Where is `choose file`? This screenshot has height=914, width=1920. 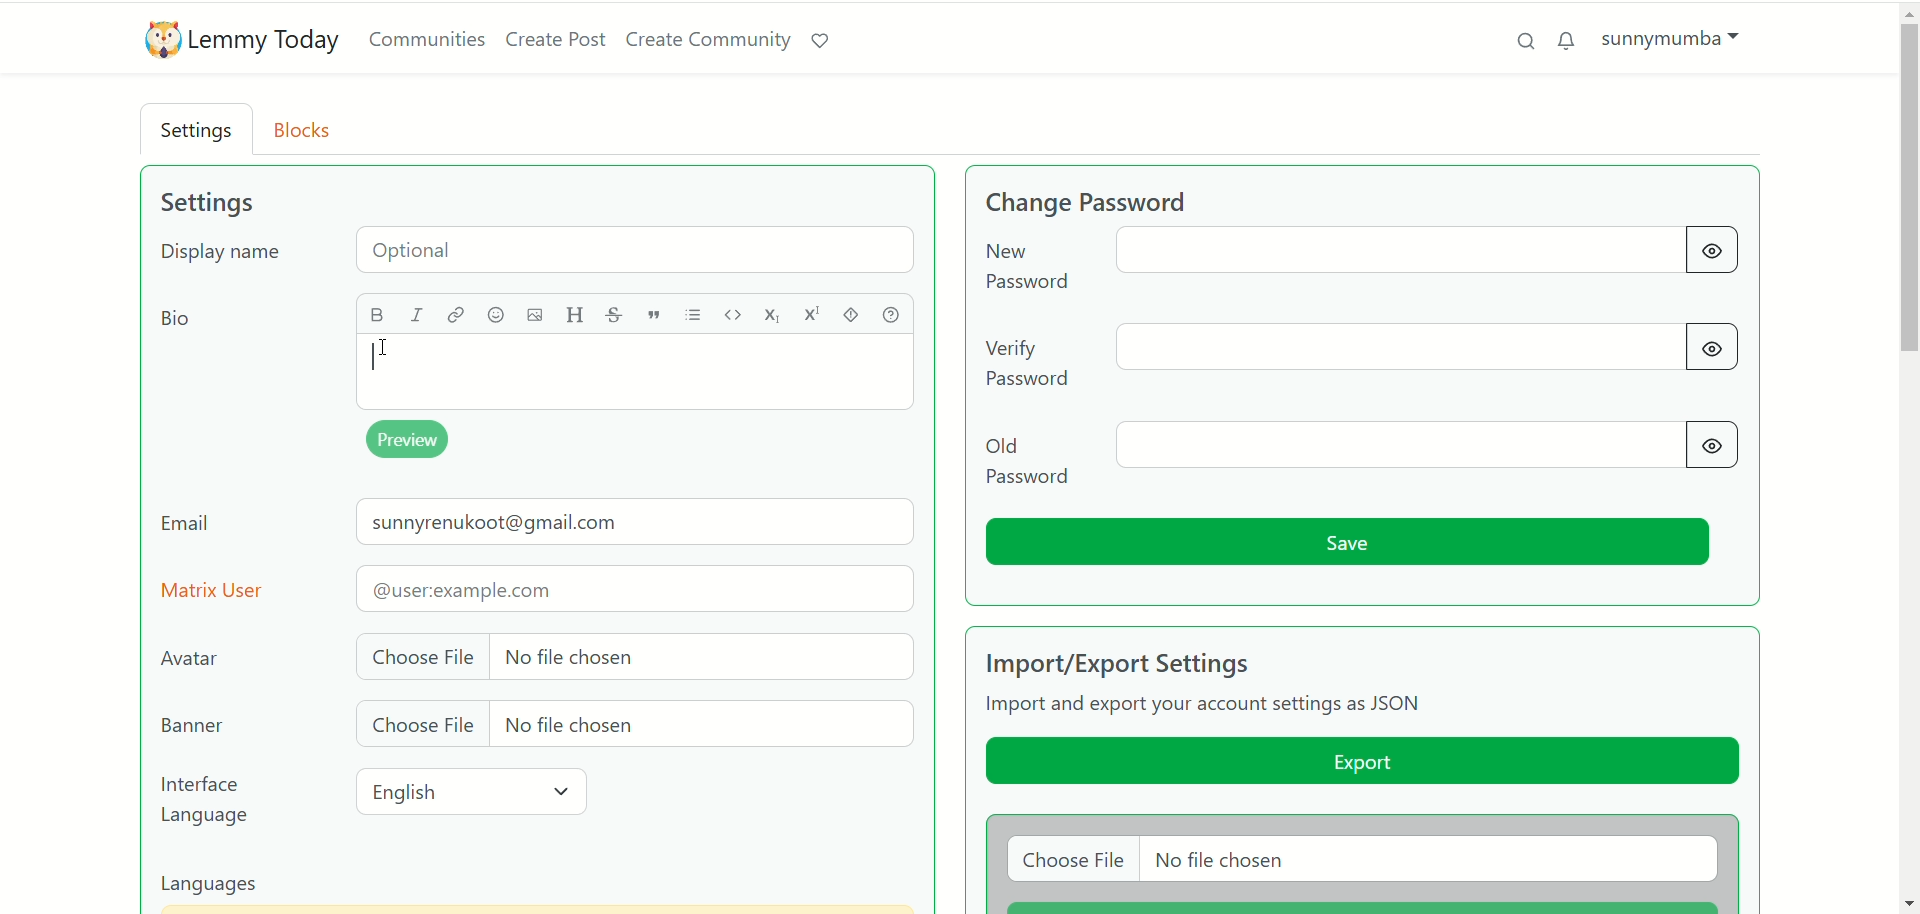
choose file is located at coordinates (1361, 860).